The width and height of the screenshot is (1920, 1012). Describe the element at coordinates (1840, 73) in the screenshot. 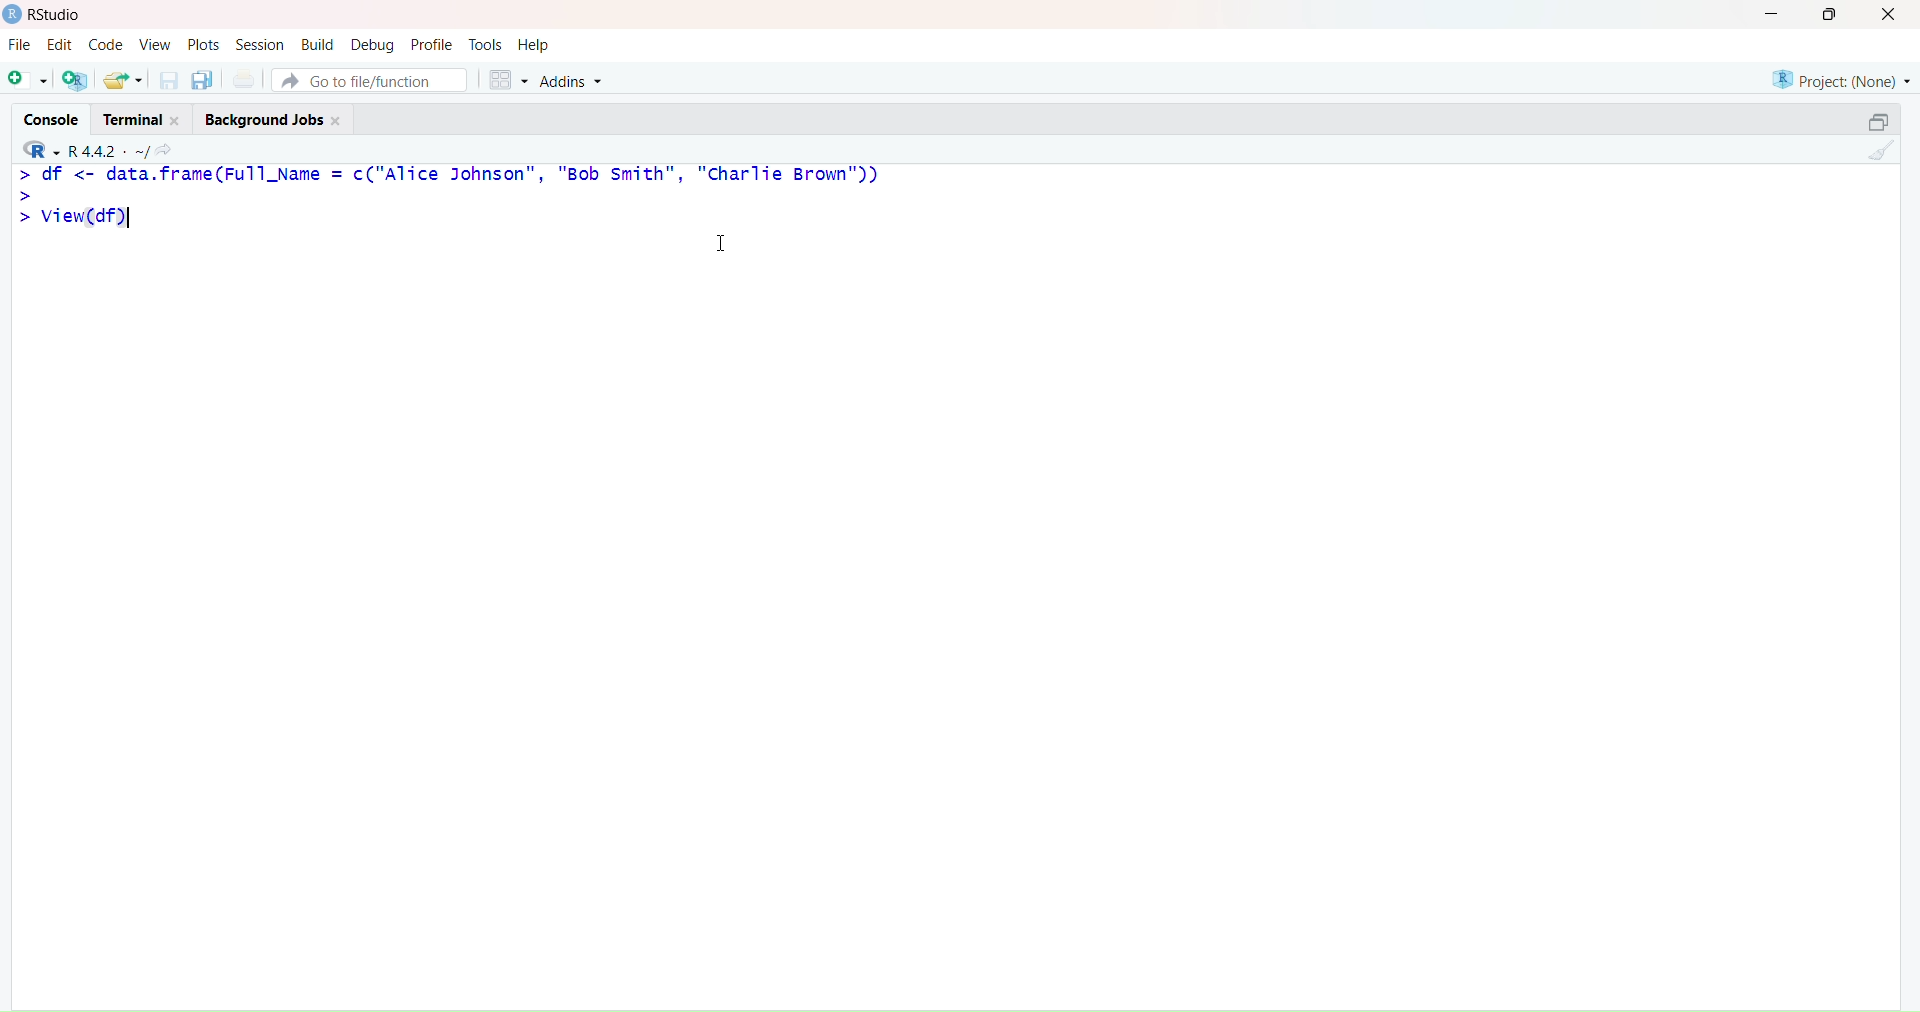

I see `Project (None)` at that location.